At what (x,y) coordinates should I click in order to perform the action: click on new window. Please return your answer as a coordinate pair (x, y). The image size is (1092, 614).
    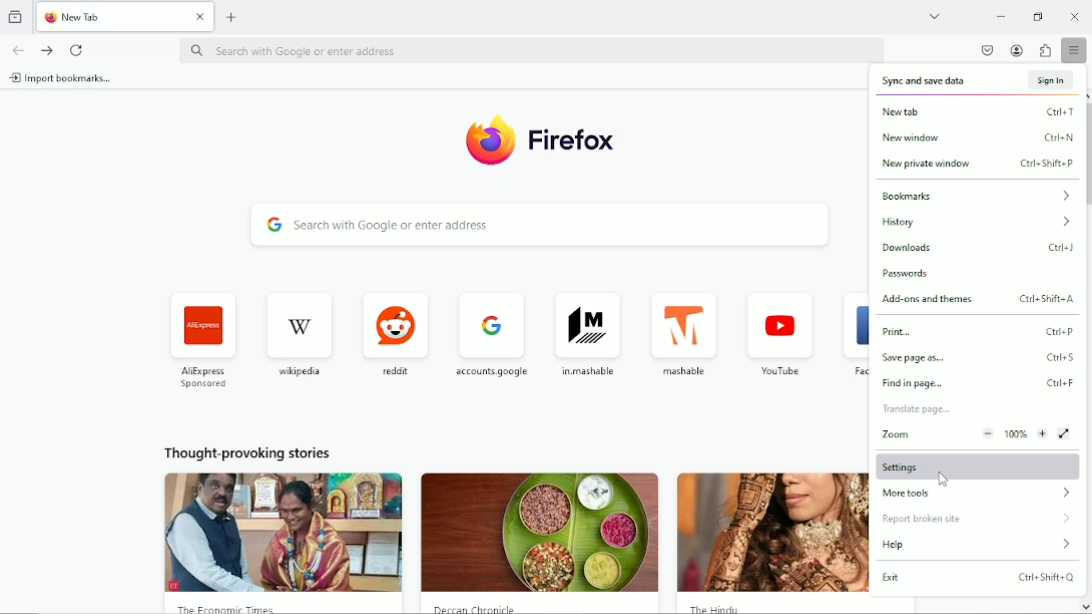
    Looking at the image, I should click on (976, 139).